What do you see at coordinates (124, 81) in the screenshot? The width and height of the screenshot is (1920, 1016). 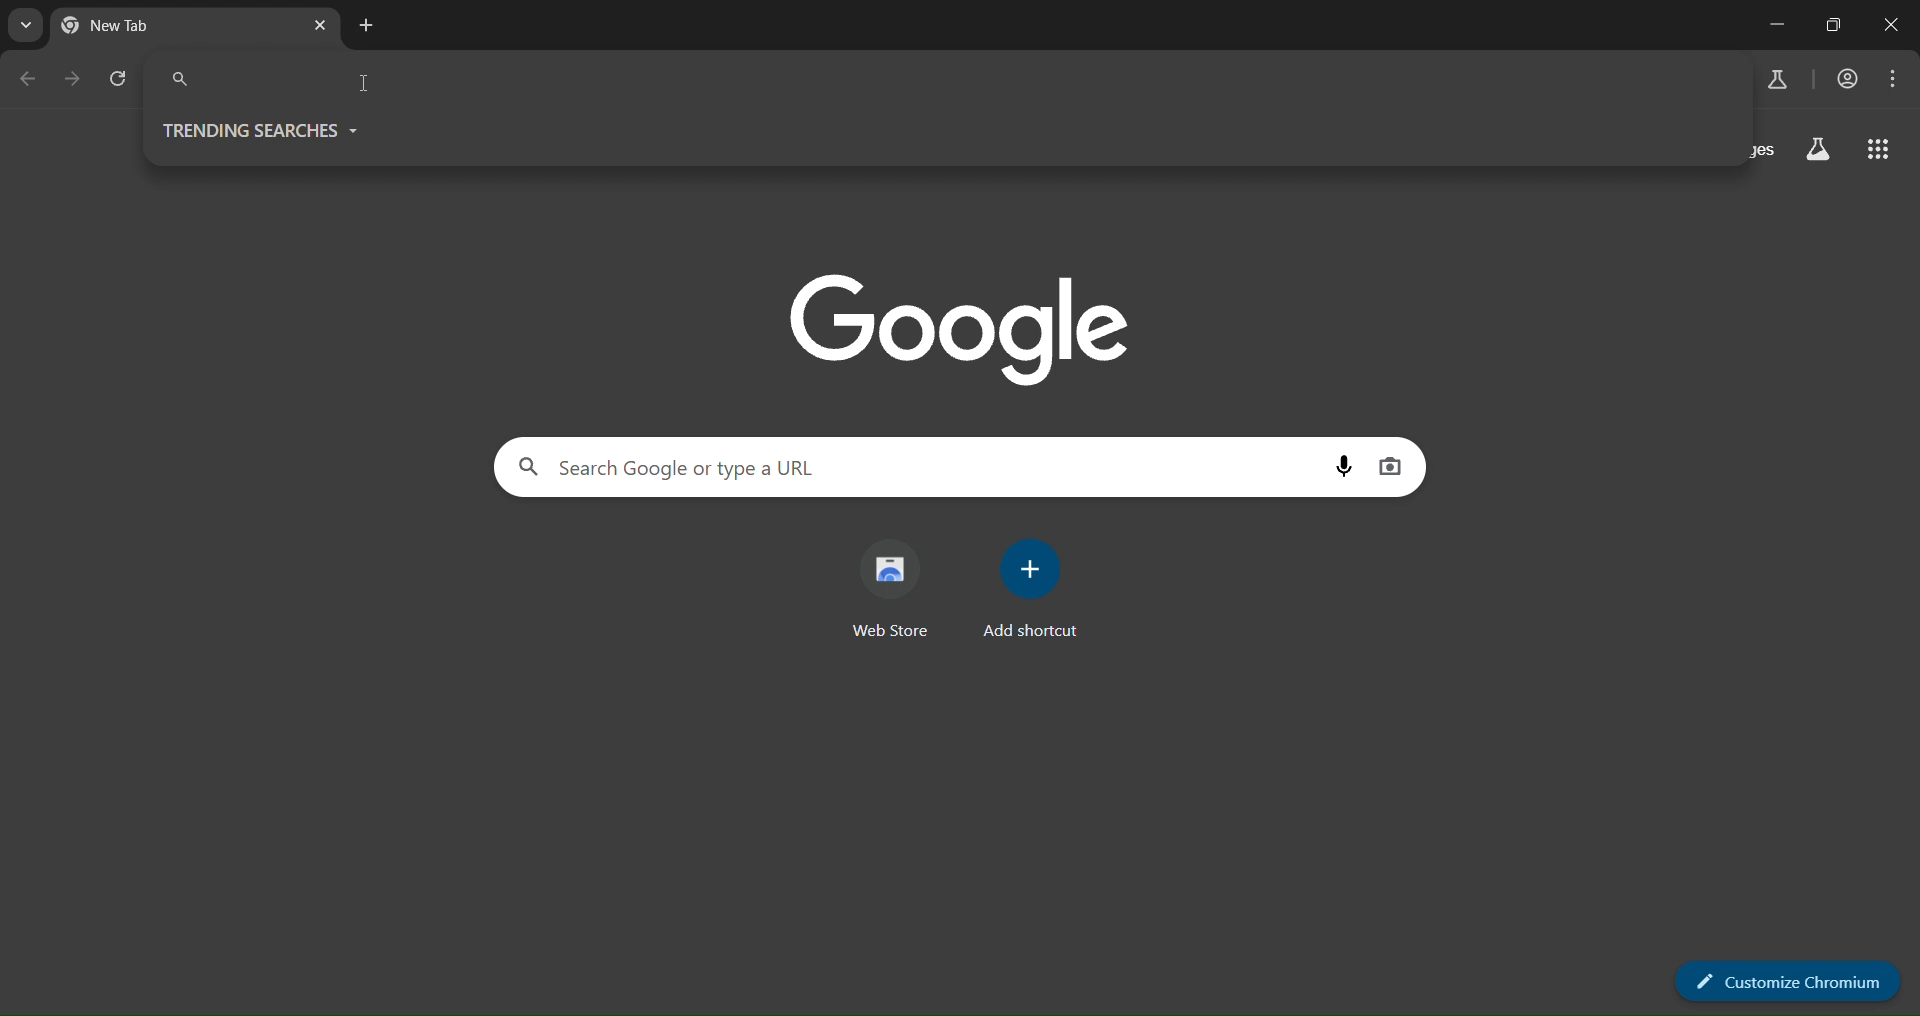 I see `reload` at bounding box center [124, 81].